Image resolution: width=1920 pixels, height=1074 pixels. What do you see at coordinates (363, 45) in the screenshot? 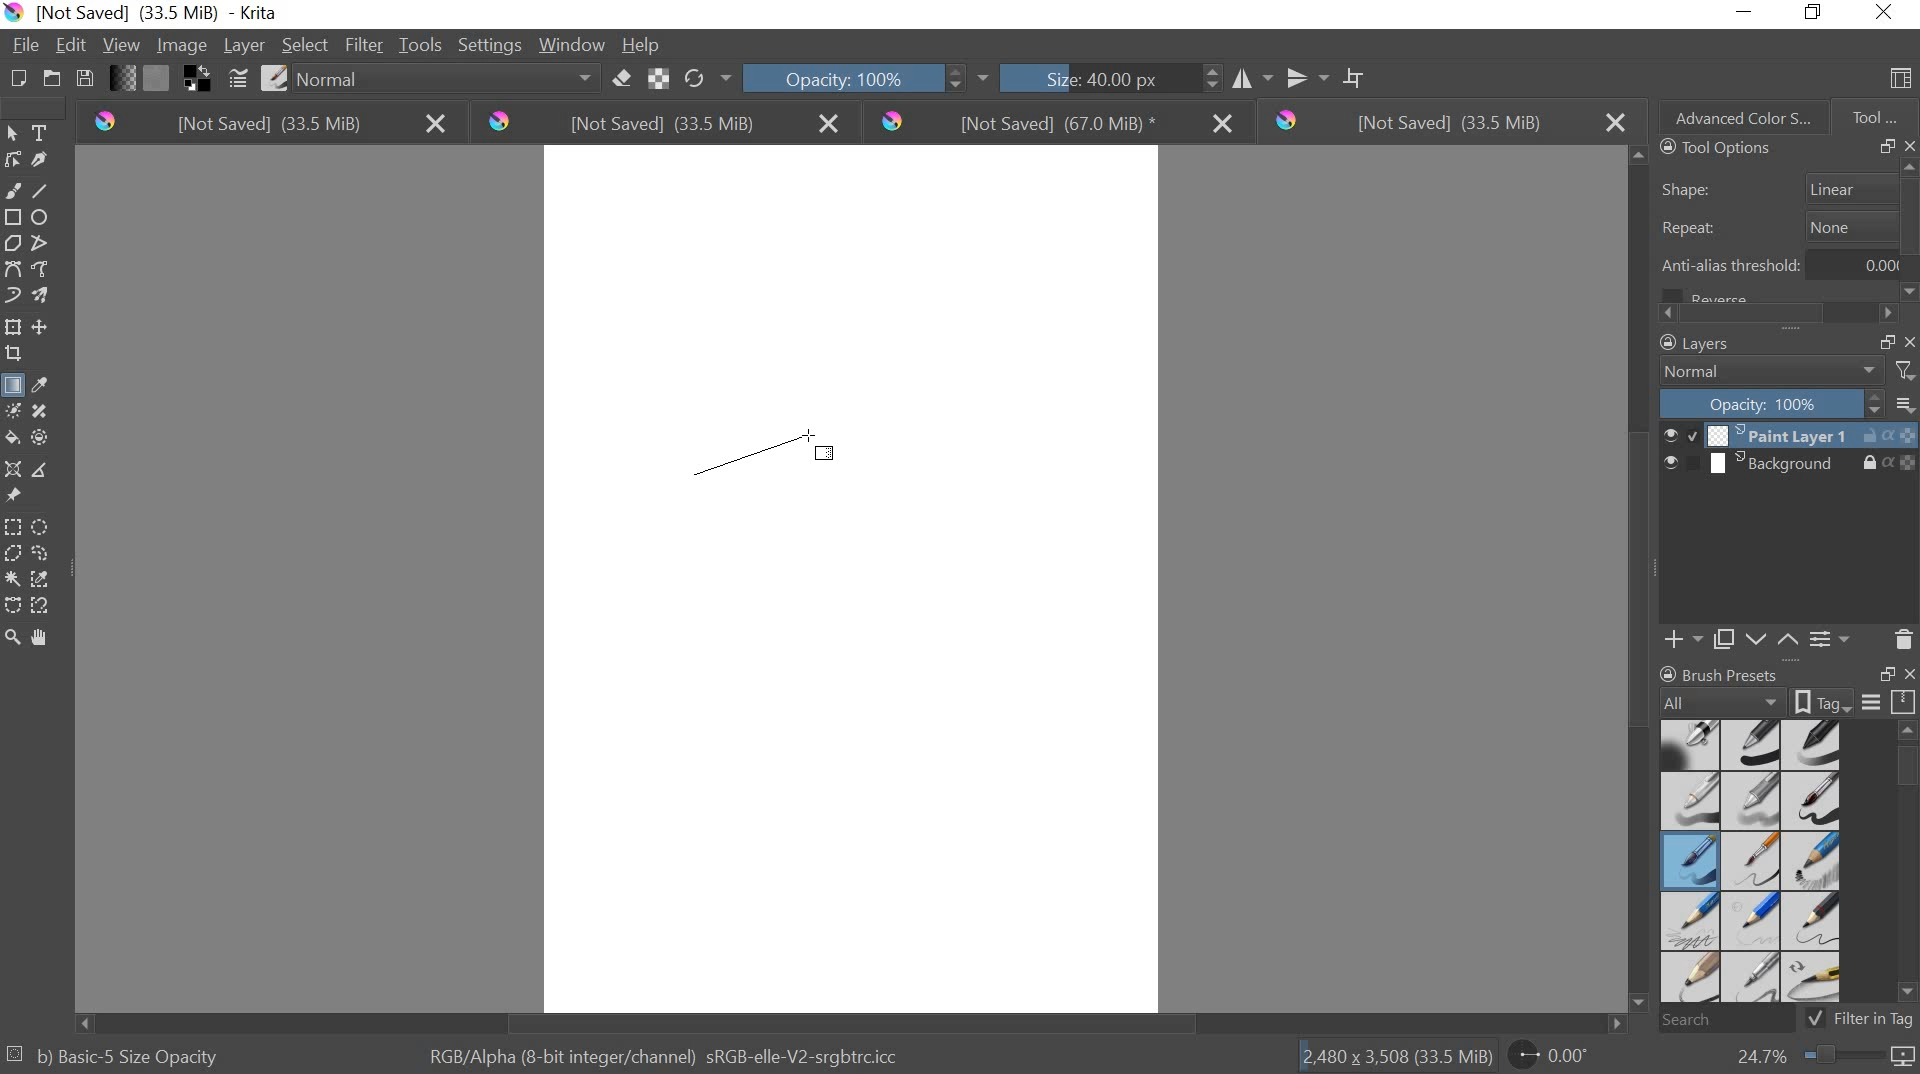
I see `FILTER` at bounding box center [363, 45].